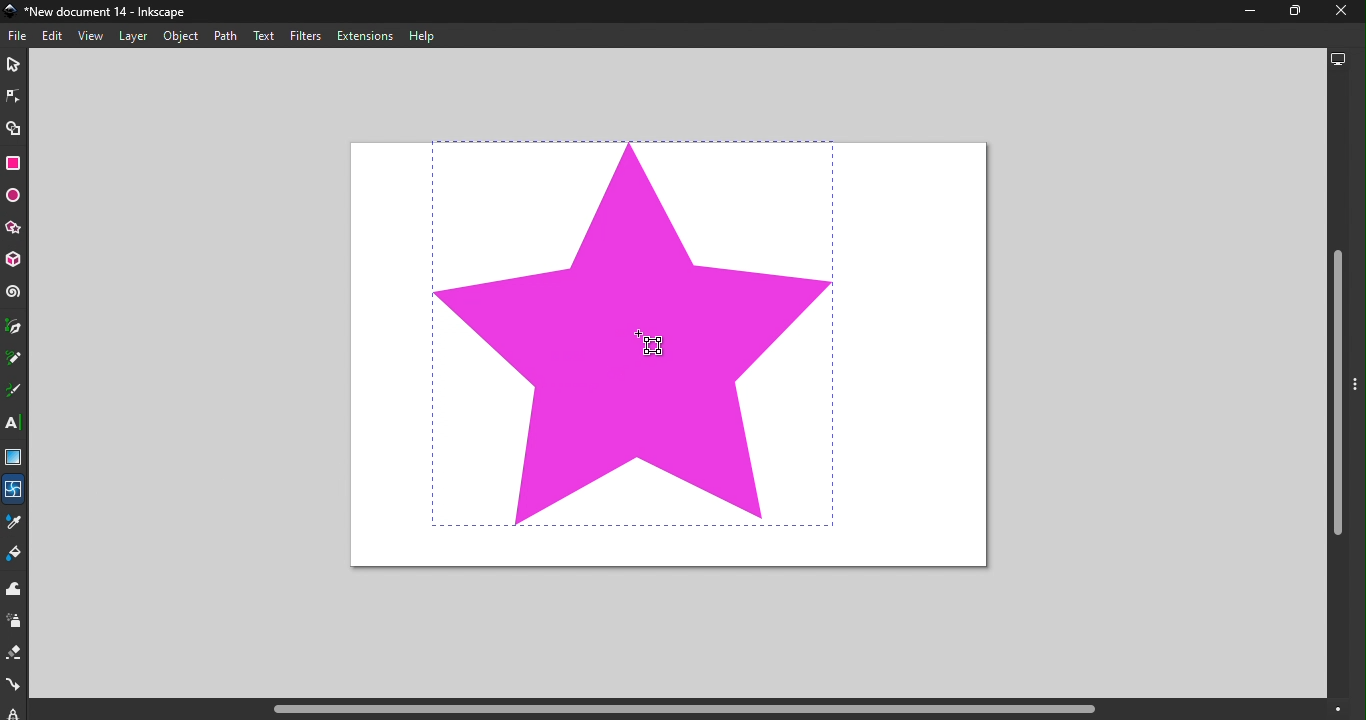  Describe the element at coordinates (14, 525) in the screenshot. I see `Dropper tool` at that location.